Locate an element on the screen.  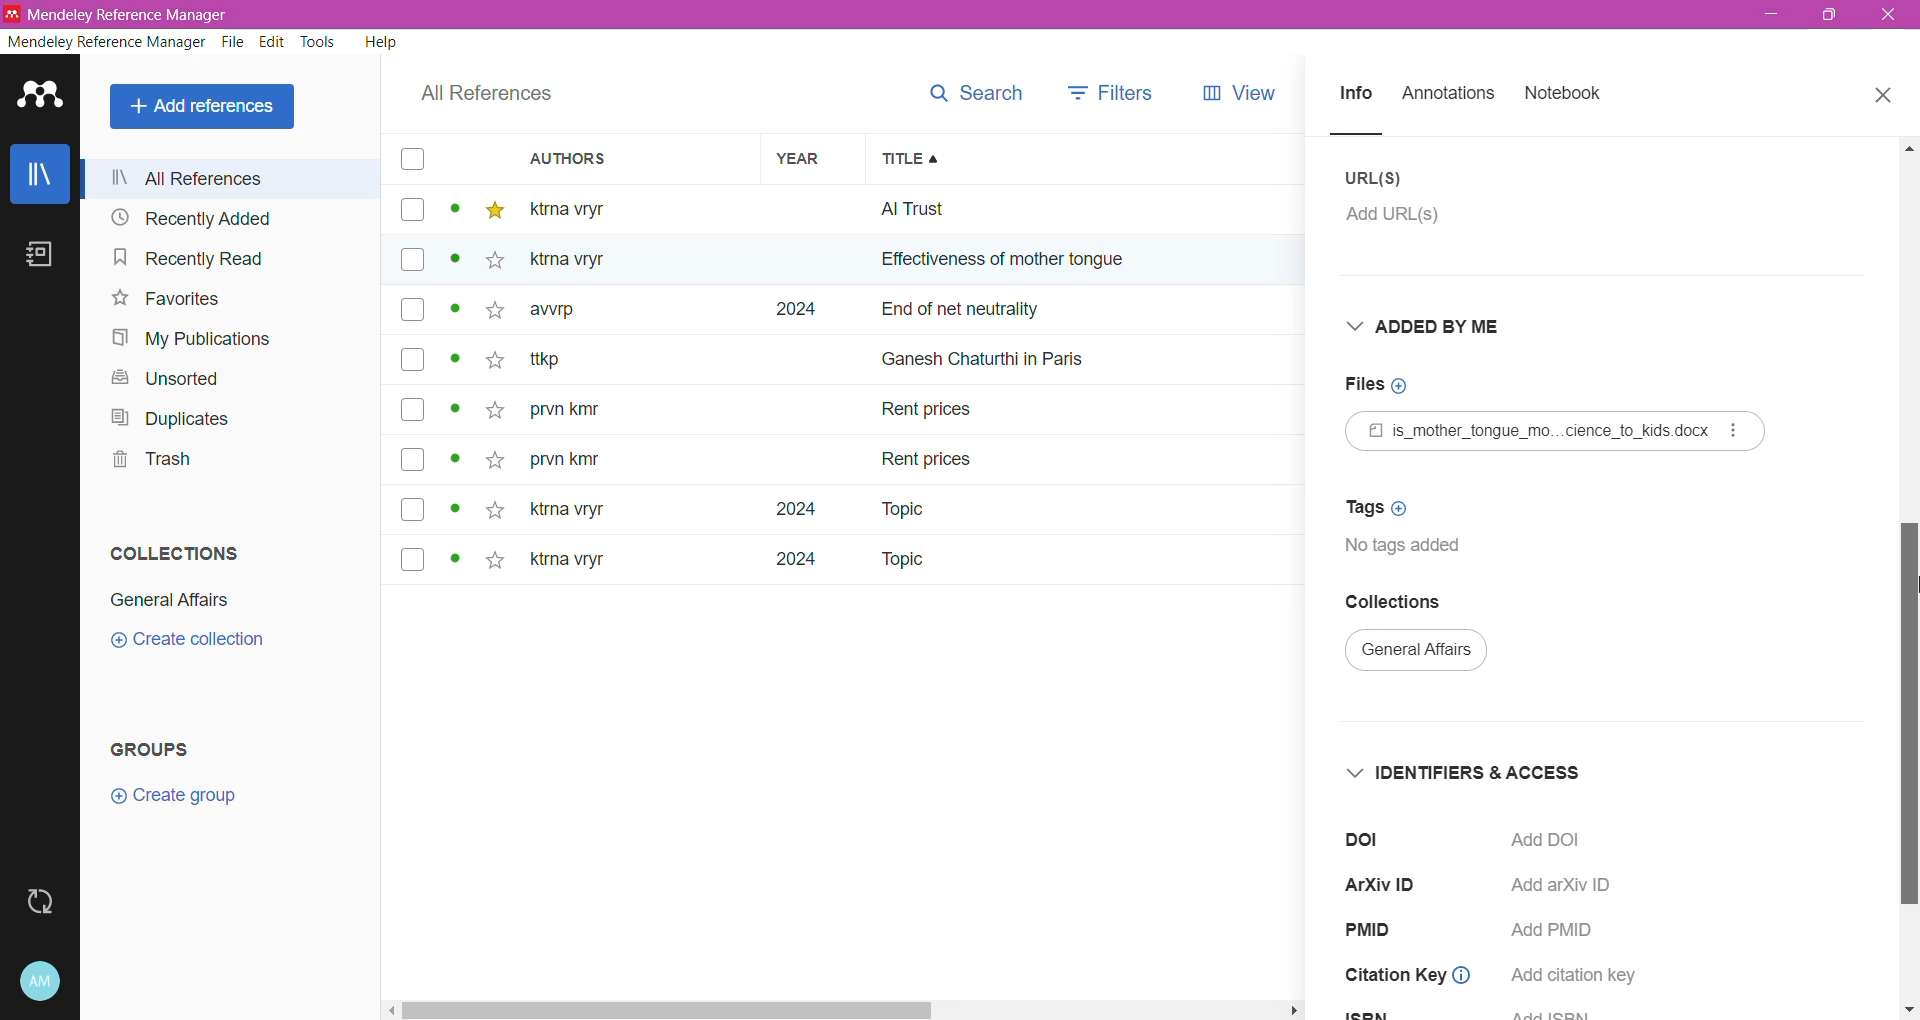
2024 is located at coordinates (791, 310).